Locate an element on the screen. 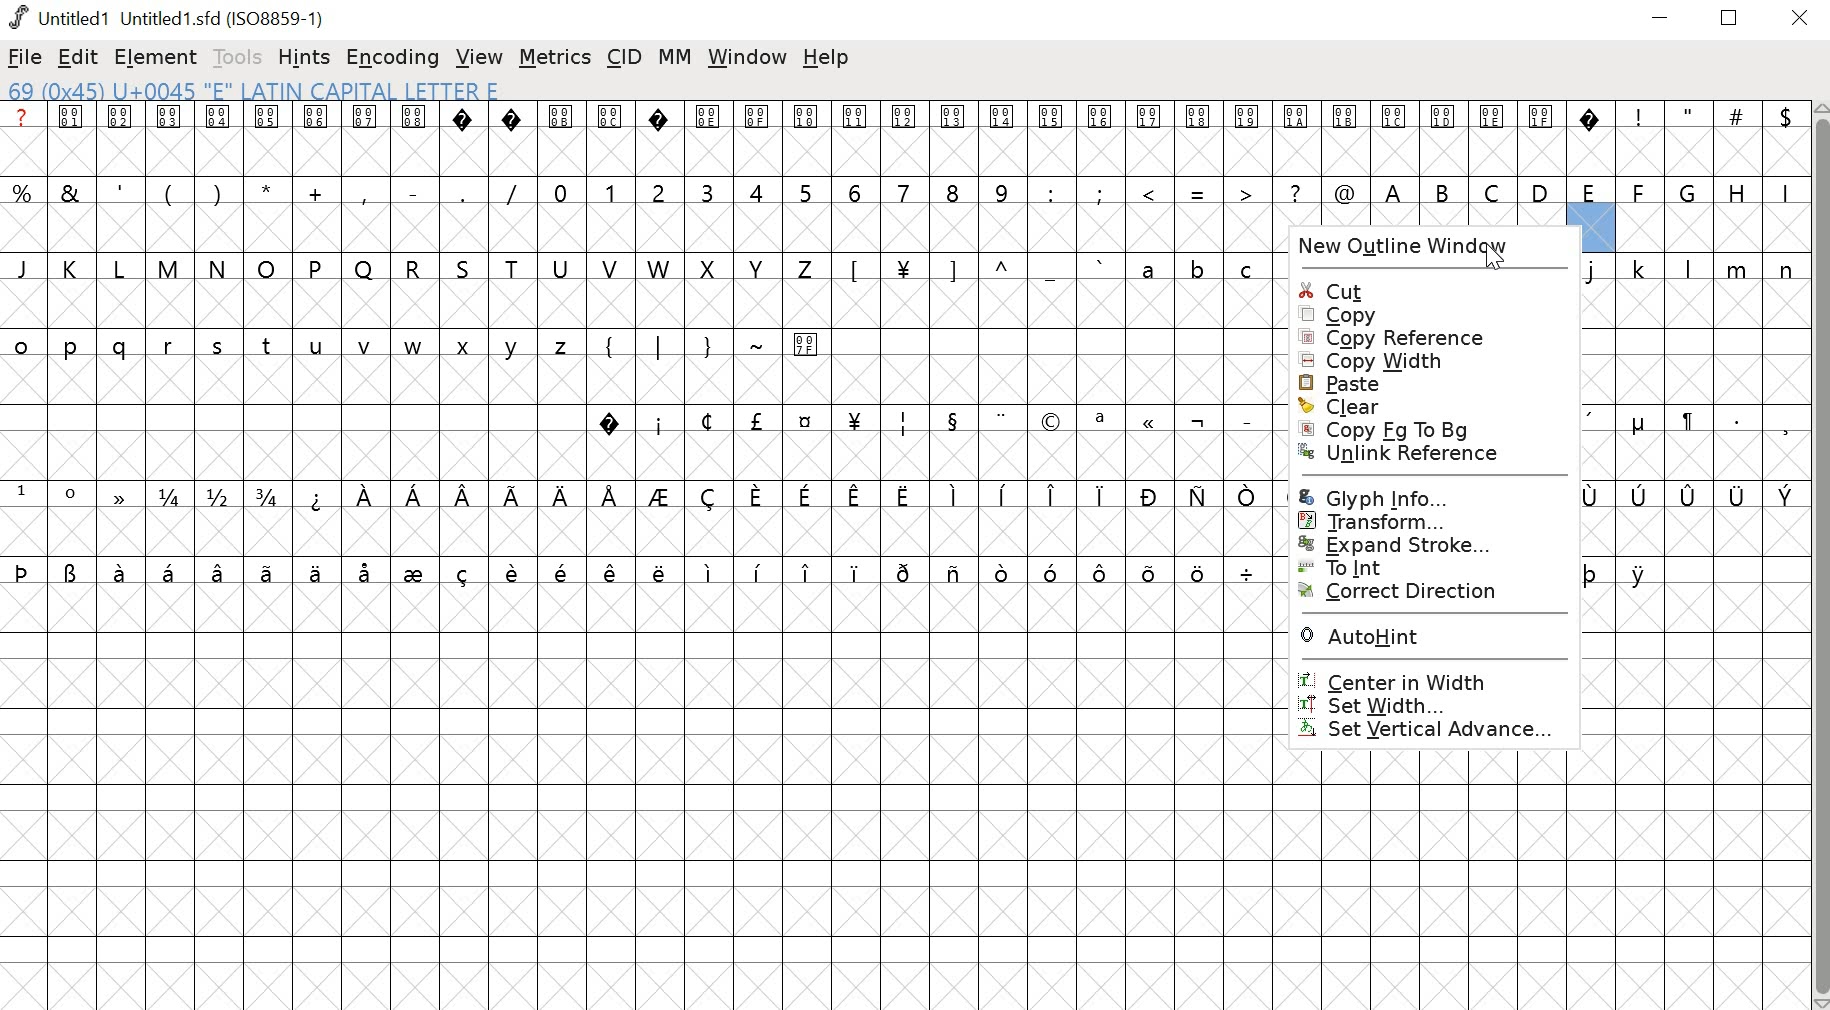  special characters is located at coordinates (1690, 495).